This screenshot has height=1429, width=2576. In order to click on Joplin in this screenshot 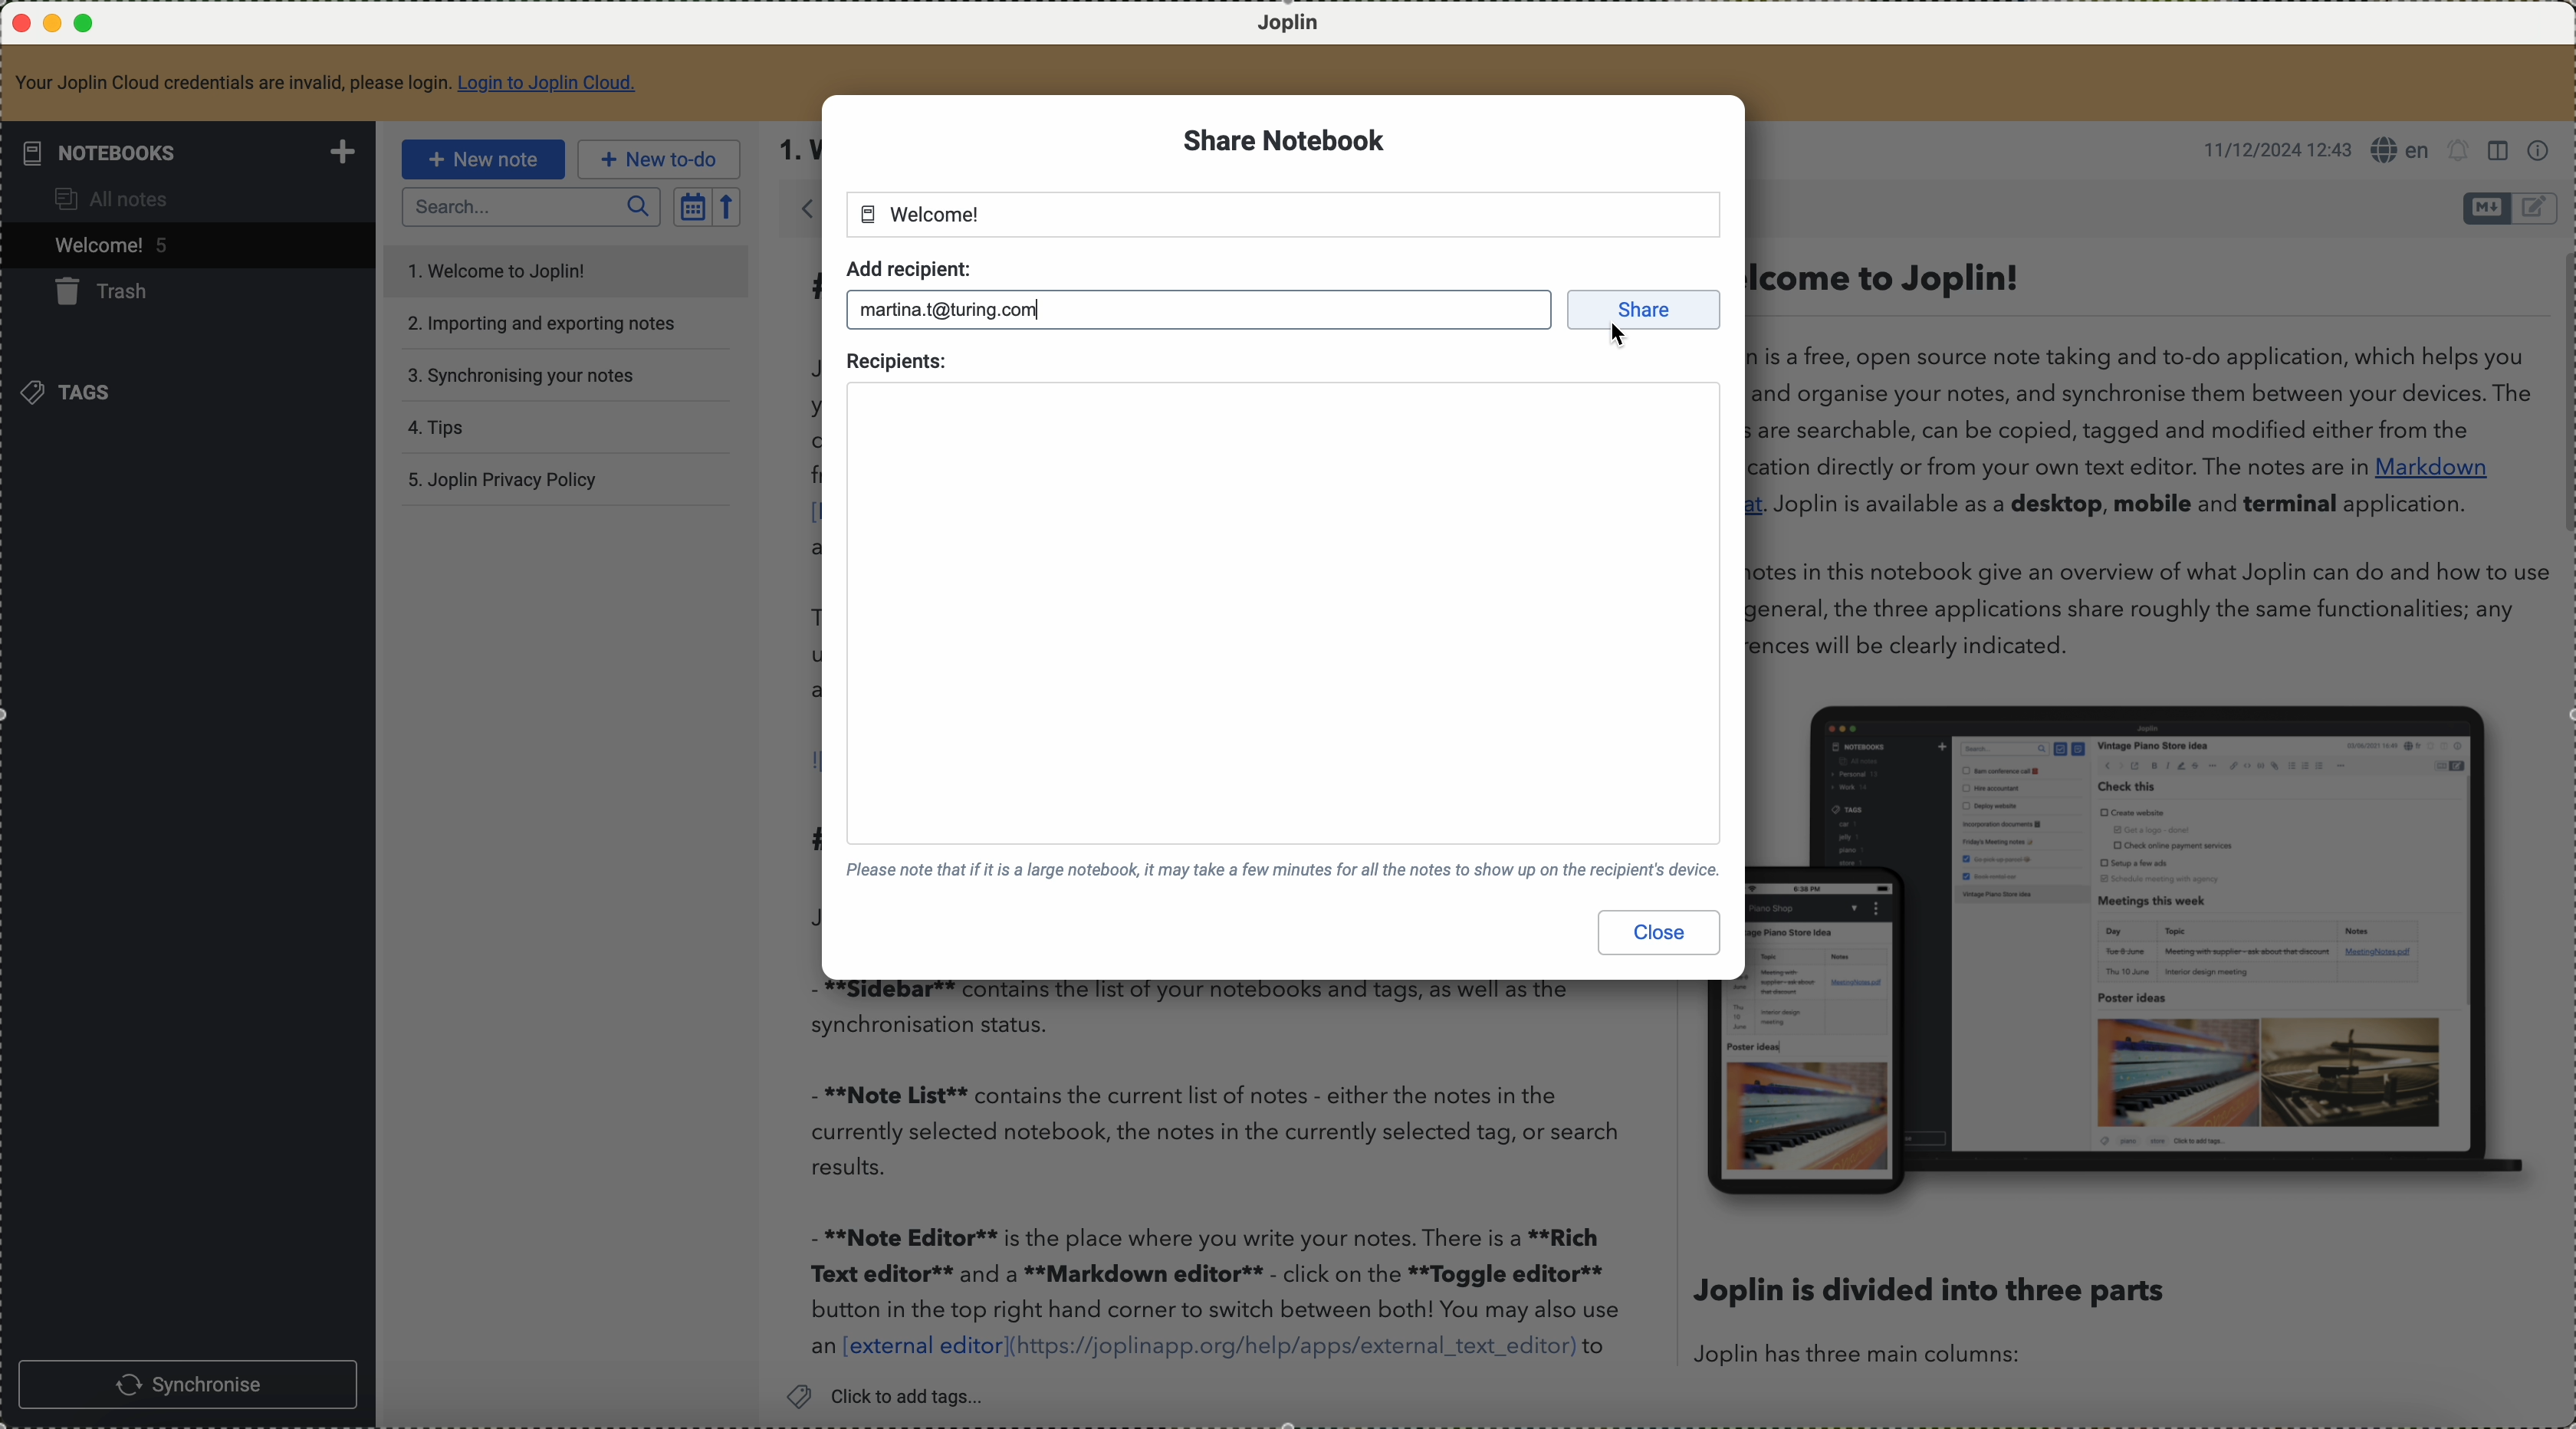, I will do `click(1291, 25)`.